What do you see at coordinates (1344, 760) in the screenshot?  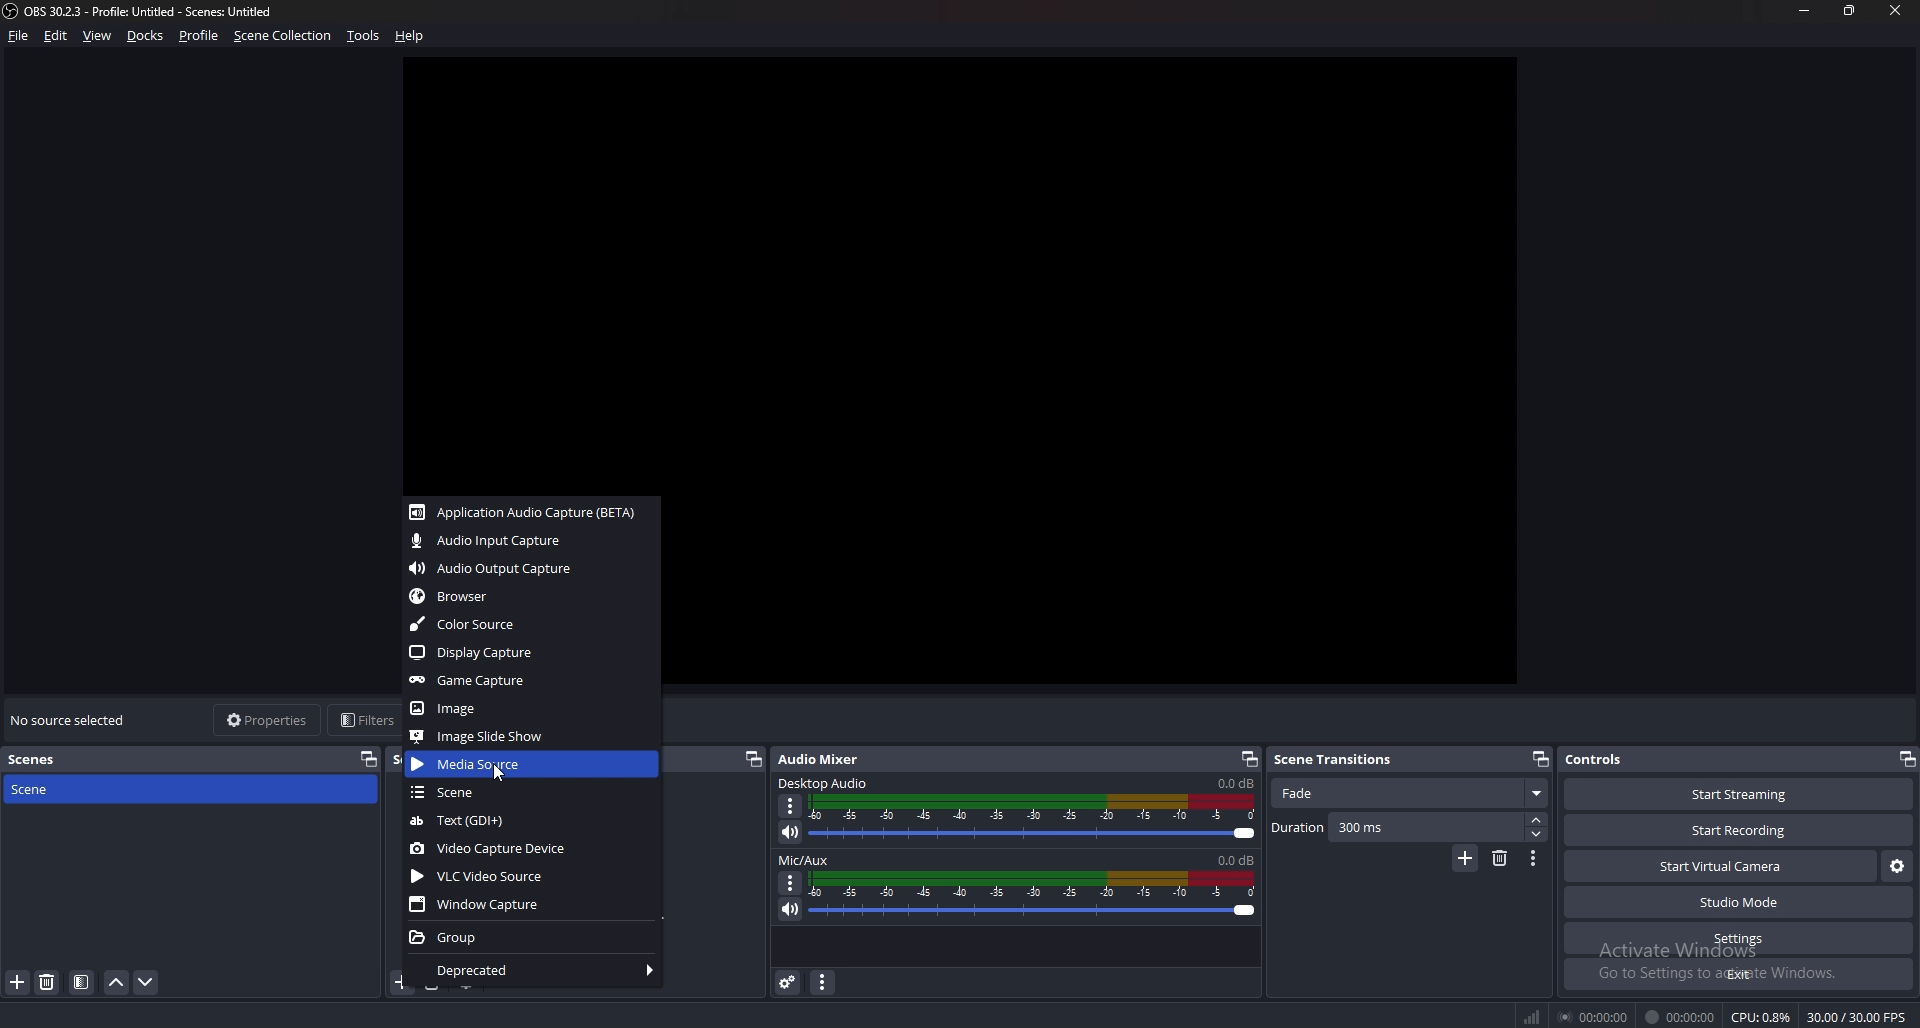 I see `Scene transitions` at bounding box center [1344, 760].